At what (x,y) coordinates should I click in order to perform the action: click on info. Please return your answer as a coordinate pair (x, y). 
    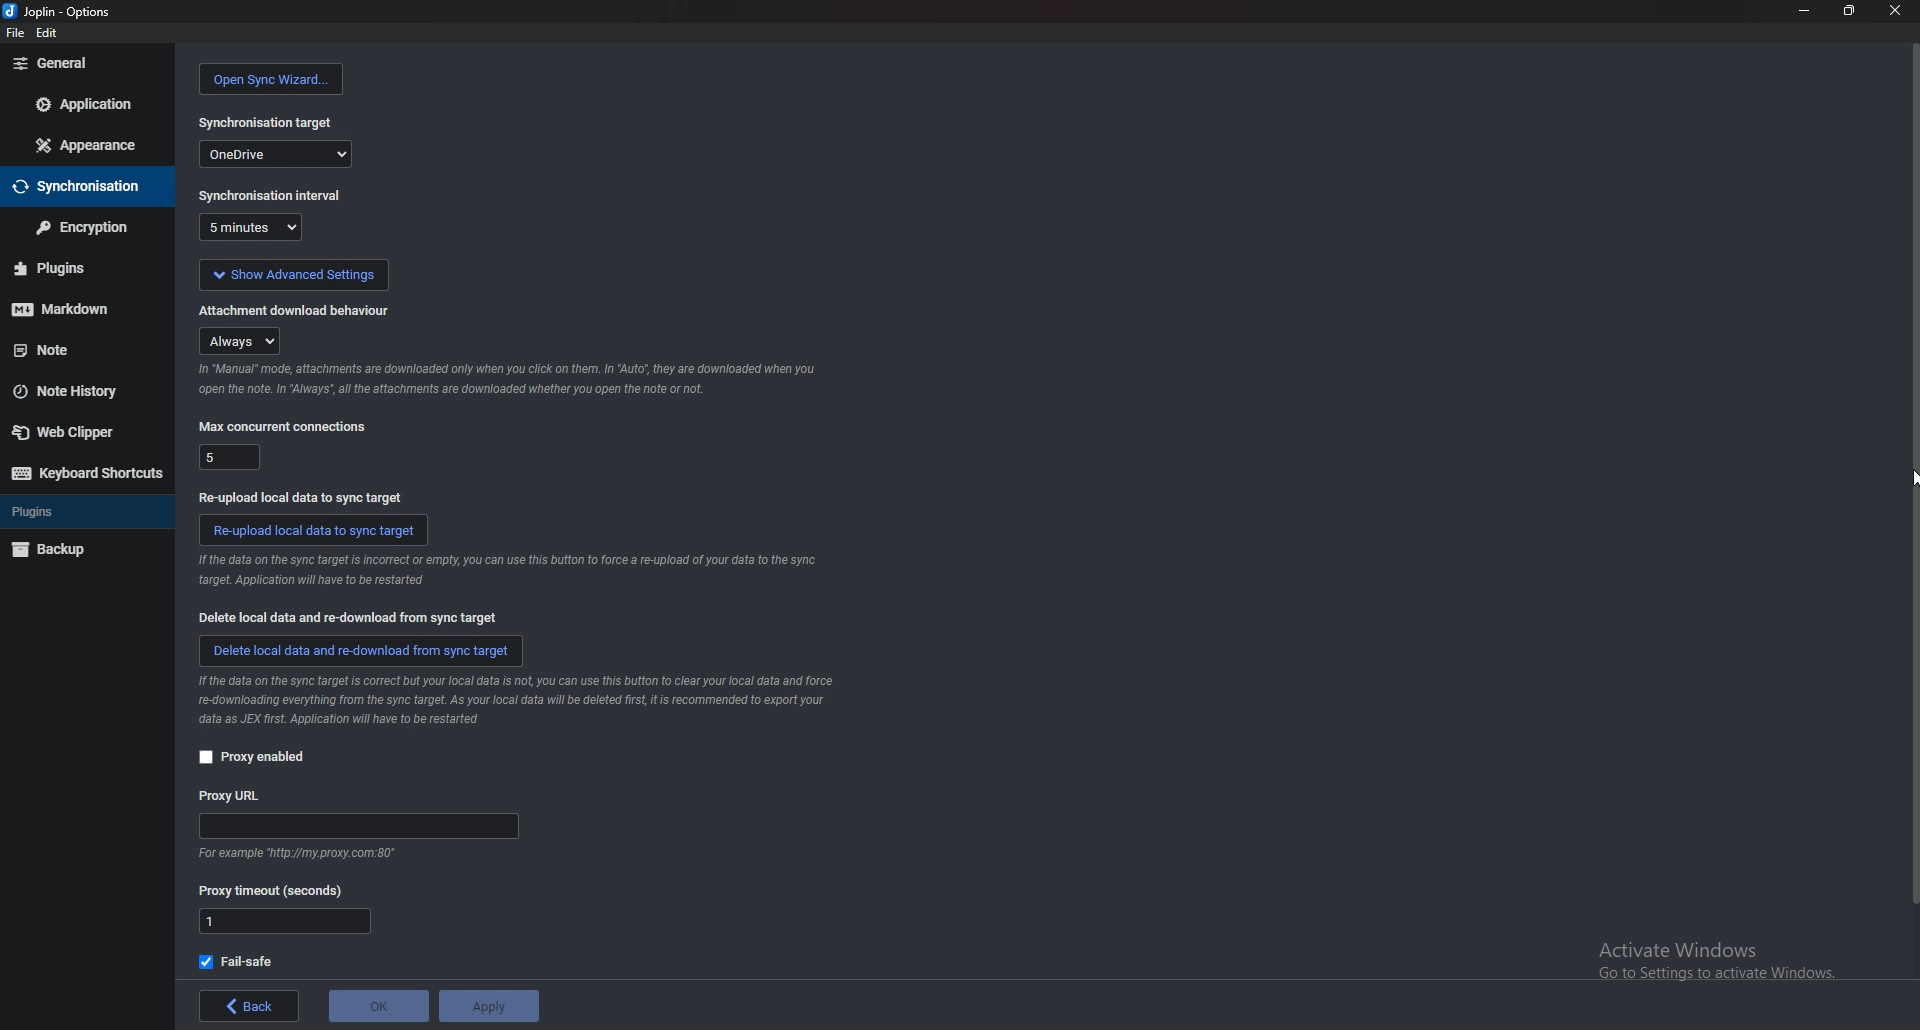
    Looking at the image, I should click on (502, 378).